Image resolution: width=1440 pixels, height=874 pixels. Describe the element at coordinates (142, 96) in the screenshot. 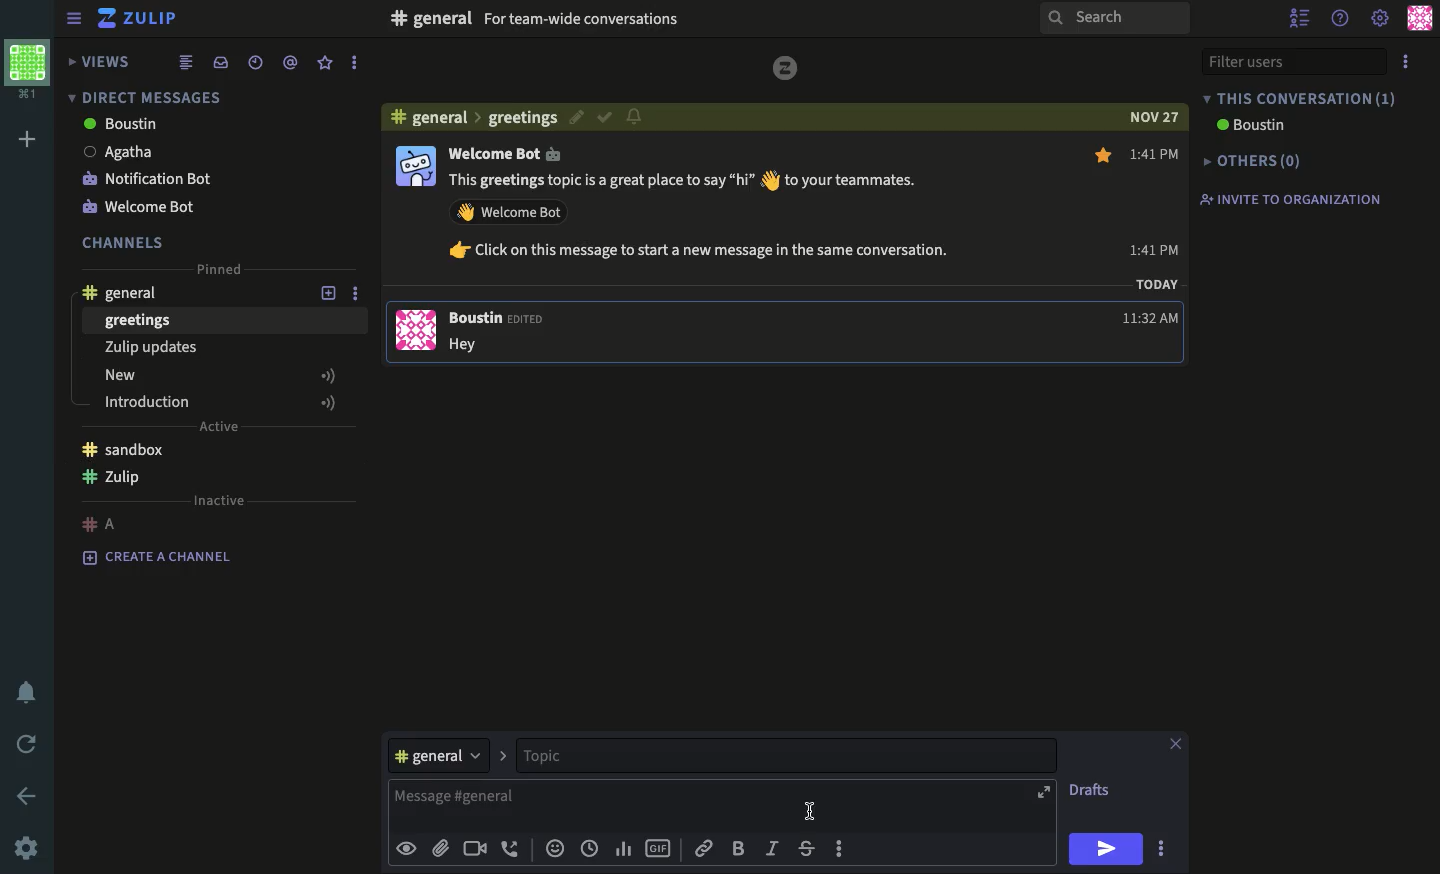

I see `direct message` at that location.